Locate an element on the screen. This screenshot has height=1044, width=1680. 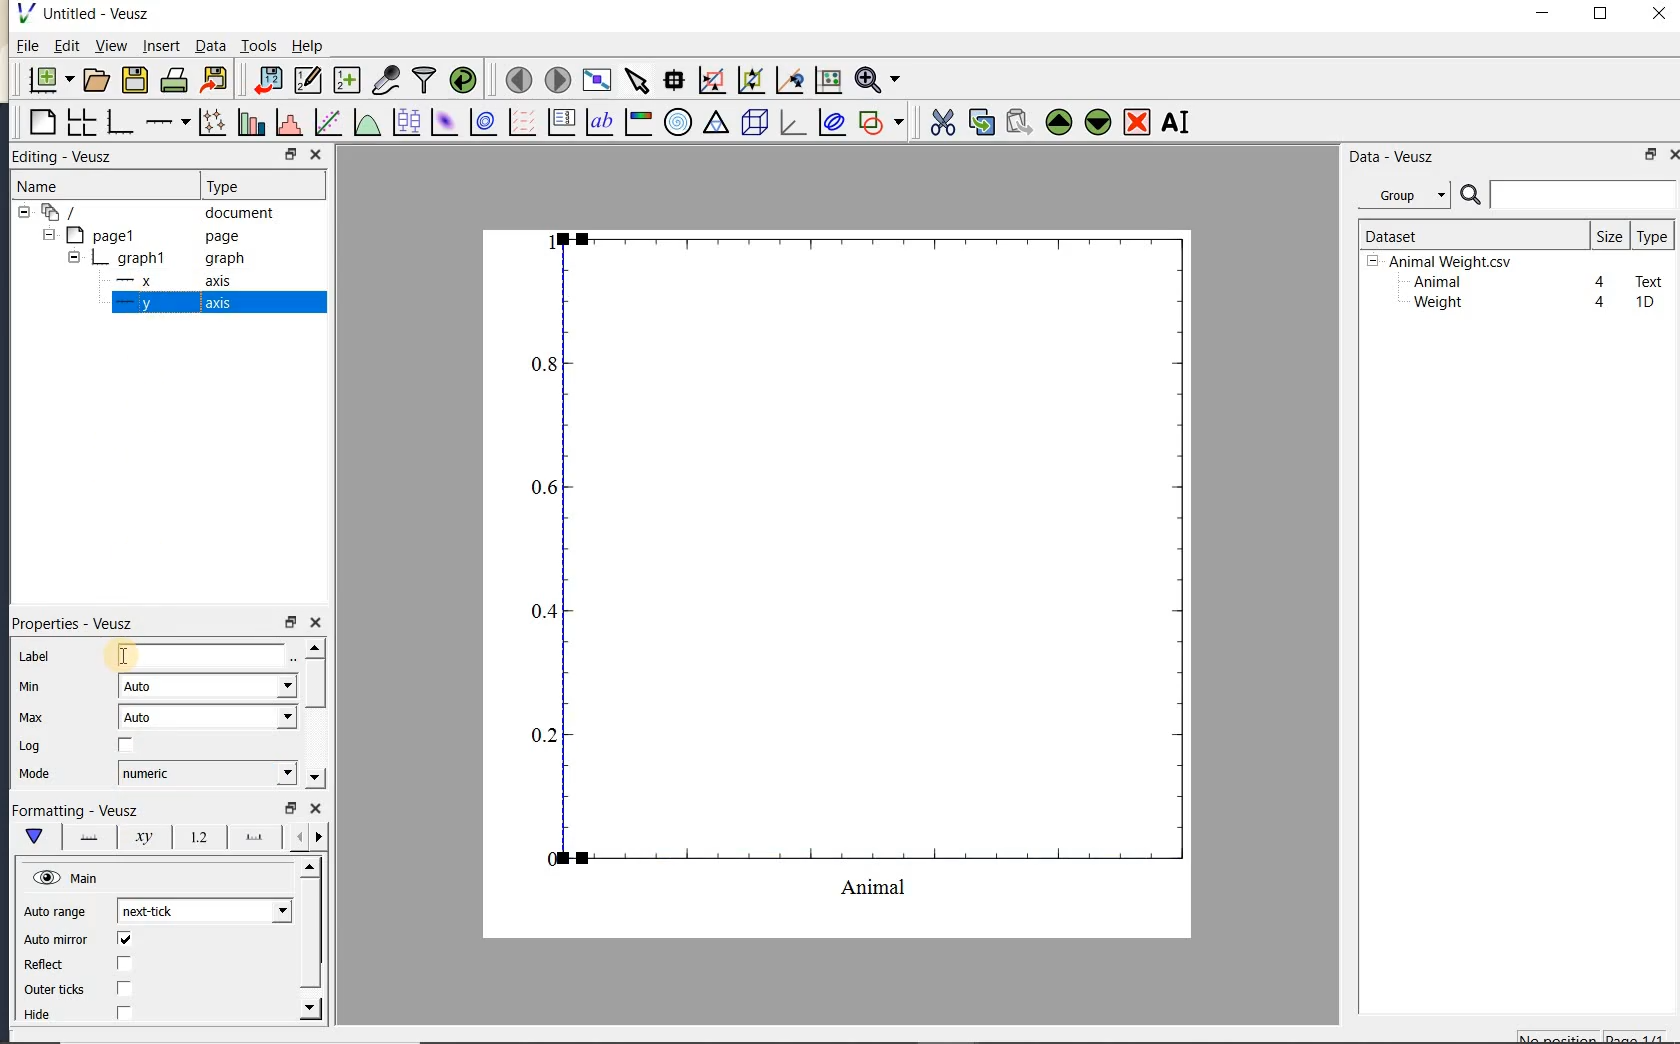
move the selected widget down is located at coordinates (1098, 122).